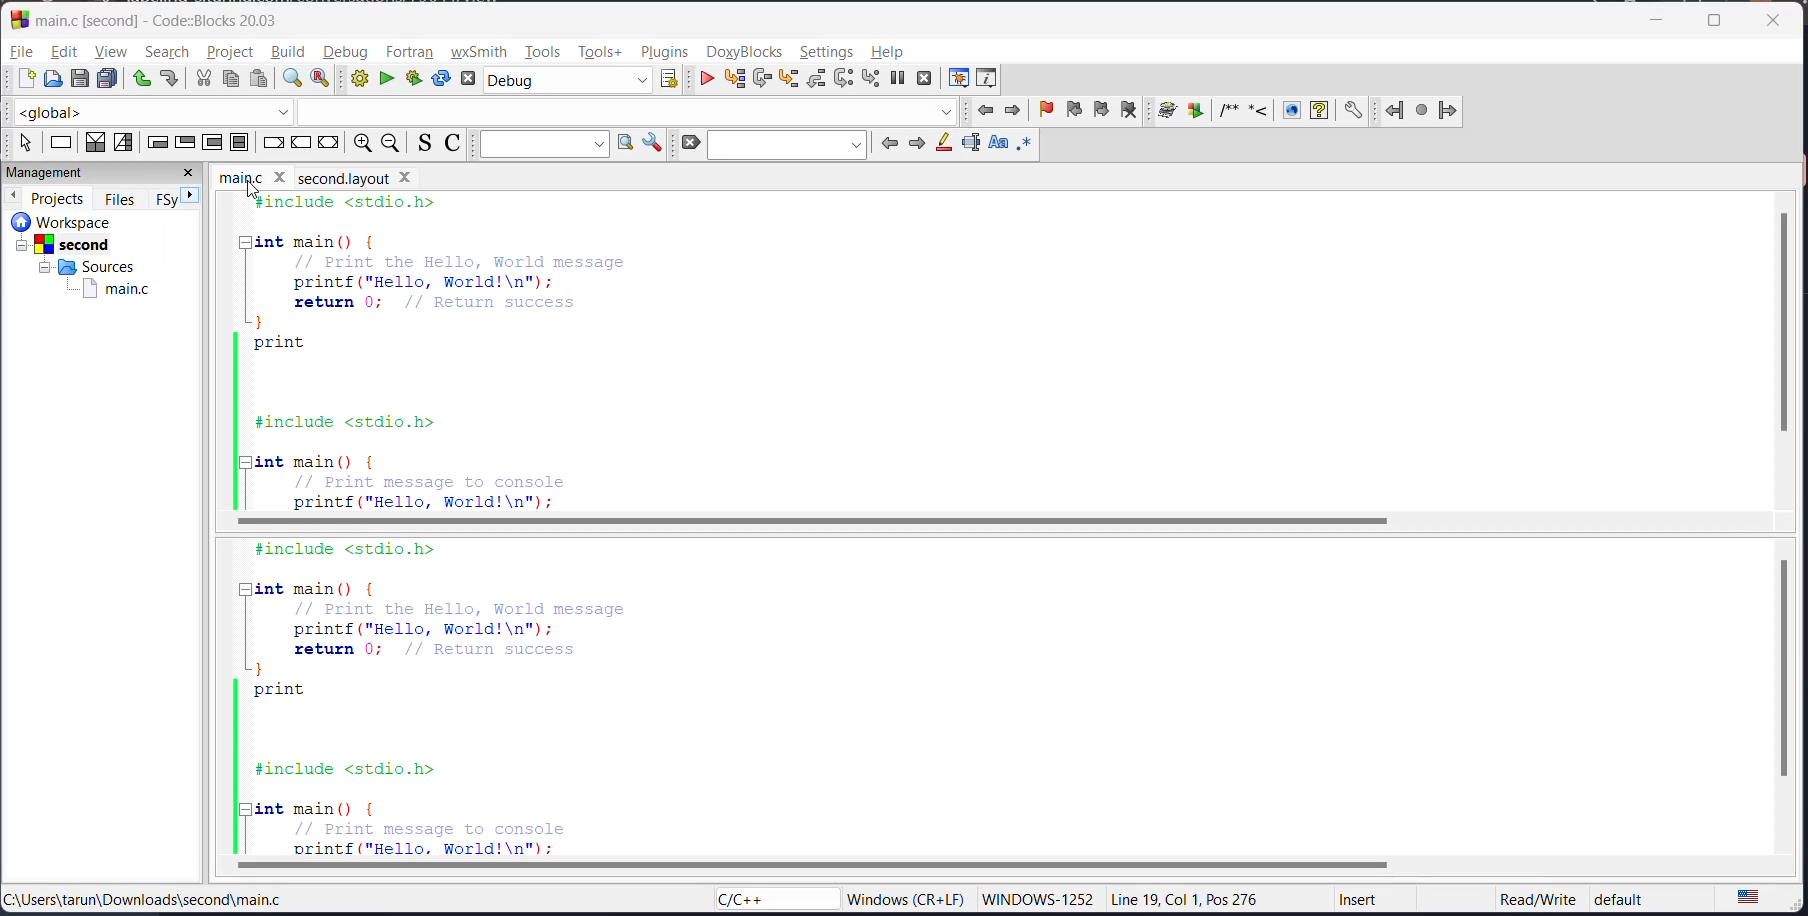 The image size is (1808, 916). Describe the element at coordinates (667, 50) in the screenshot. I see `plugins` at that location.